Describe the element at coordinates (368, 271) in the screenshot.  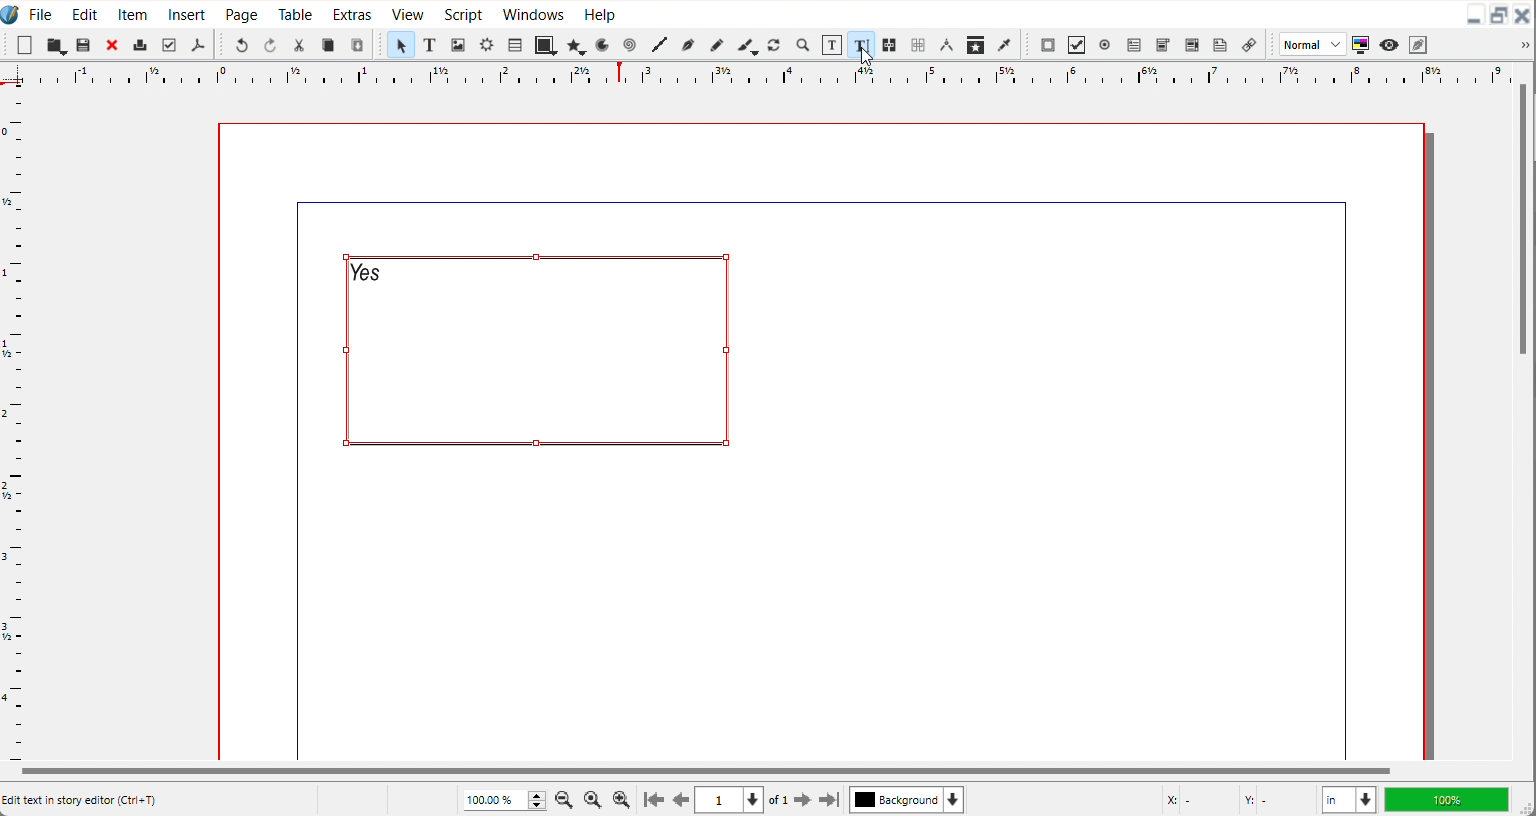
I see `Text` at that location.